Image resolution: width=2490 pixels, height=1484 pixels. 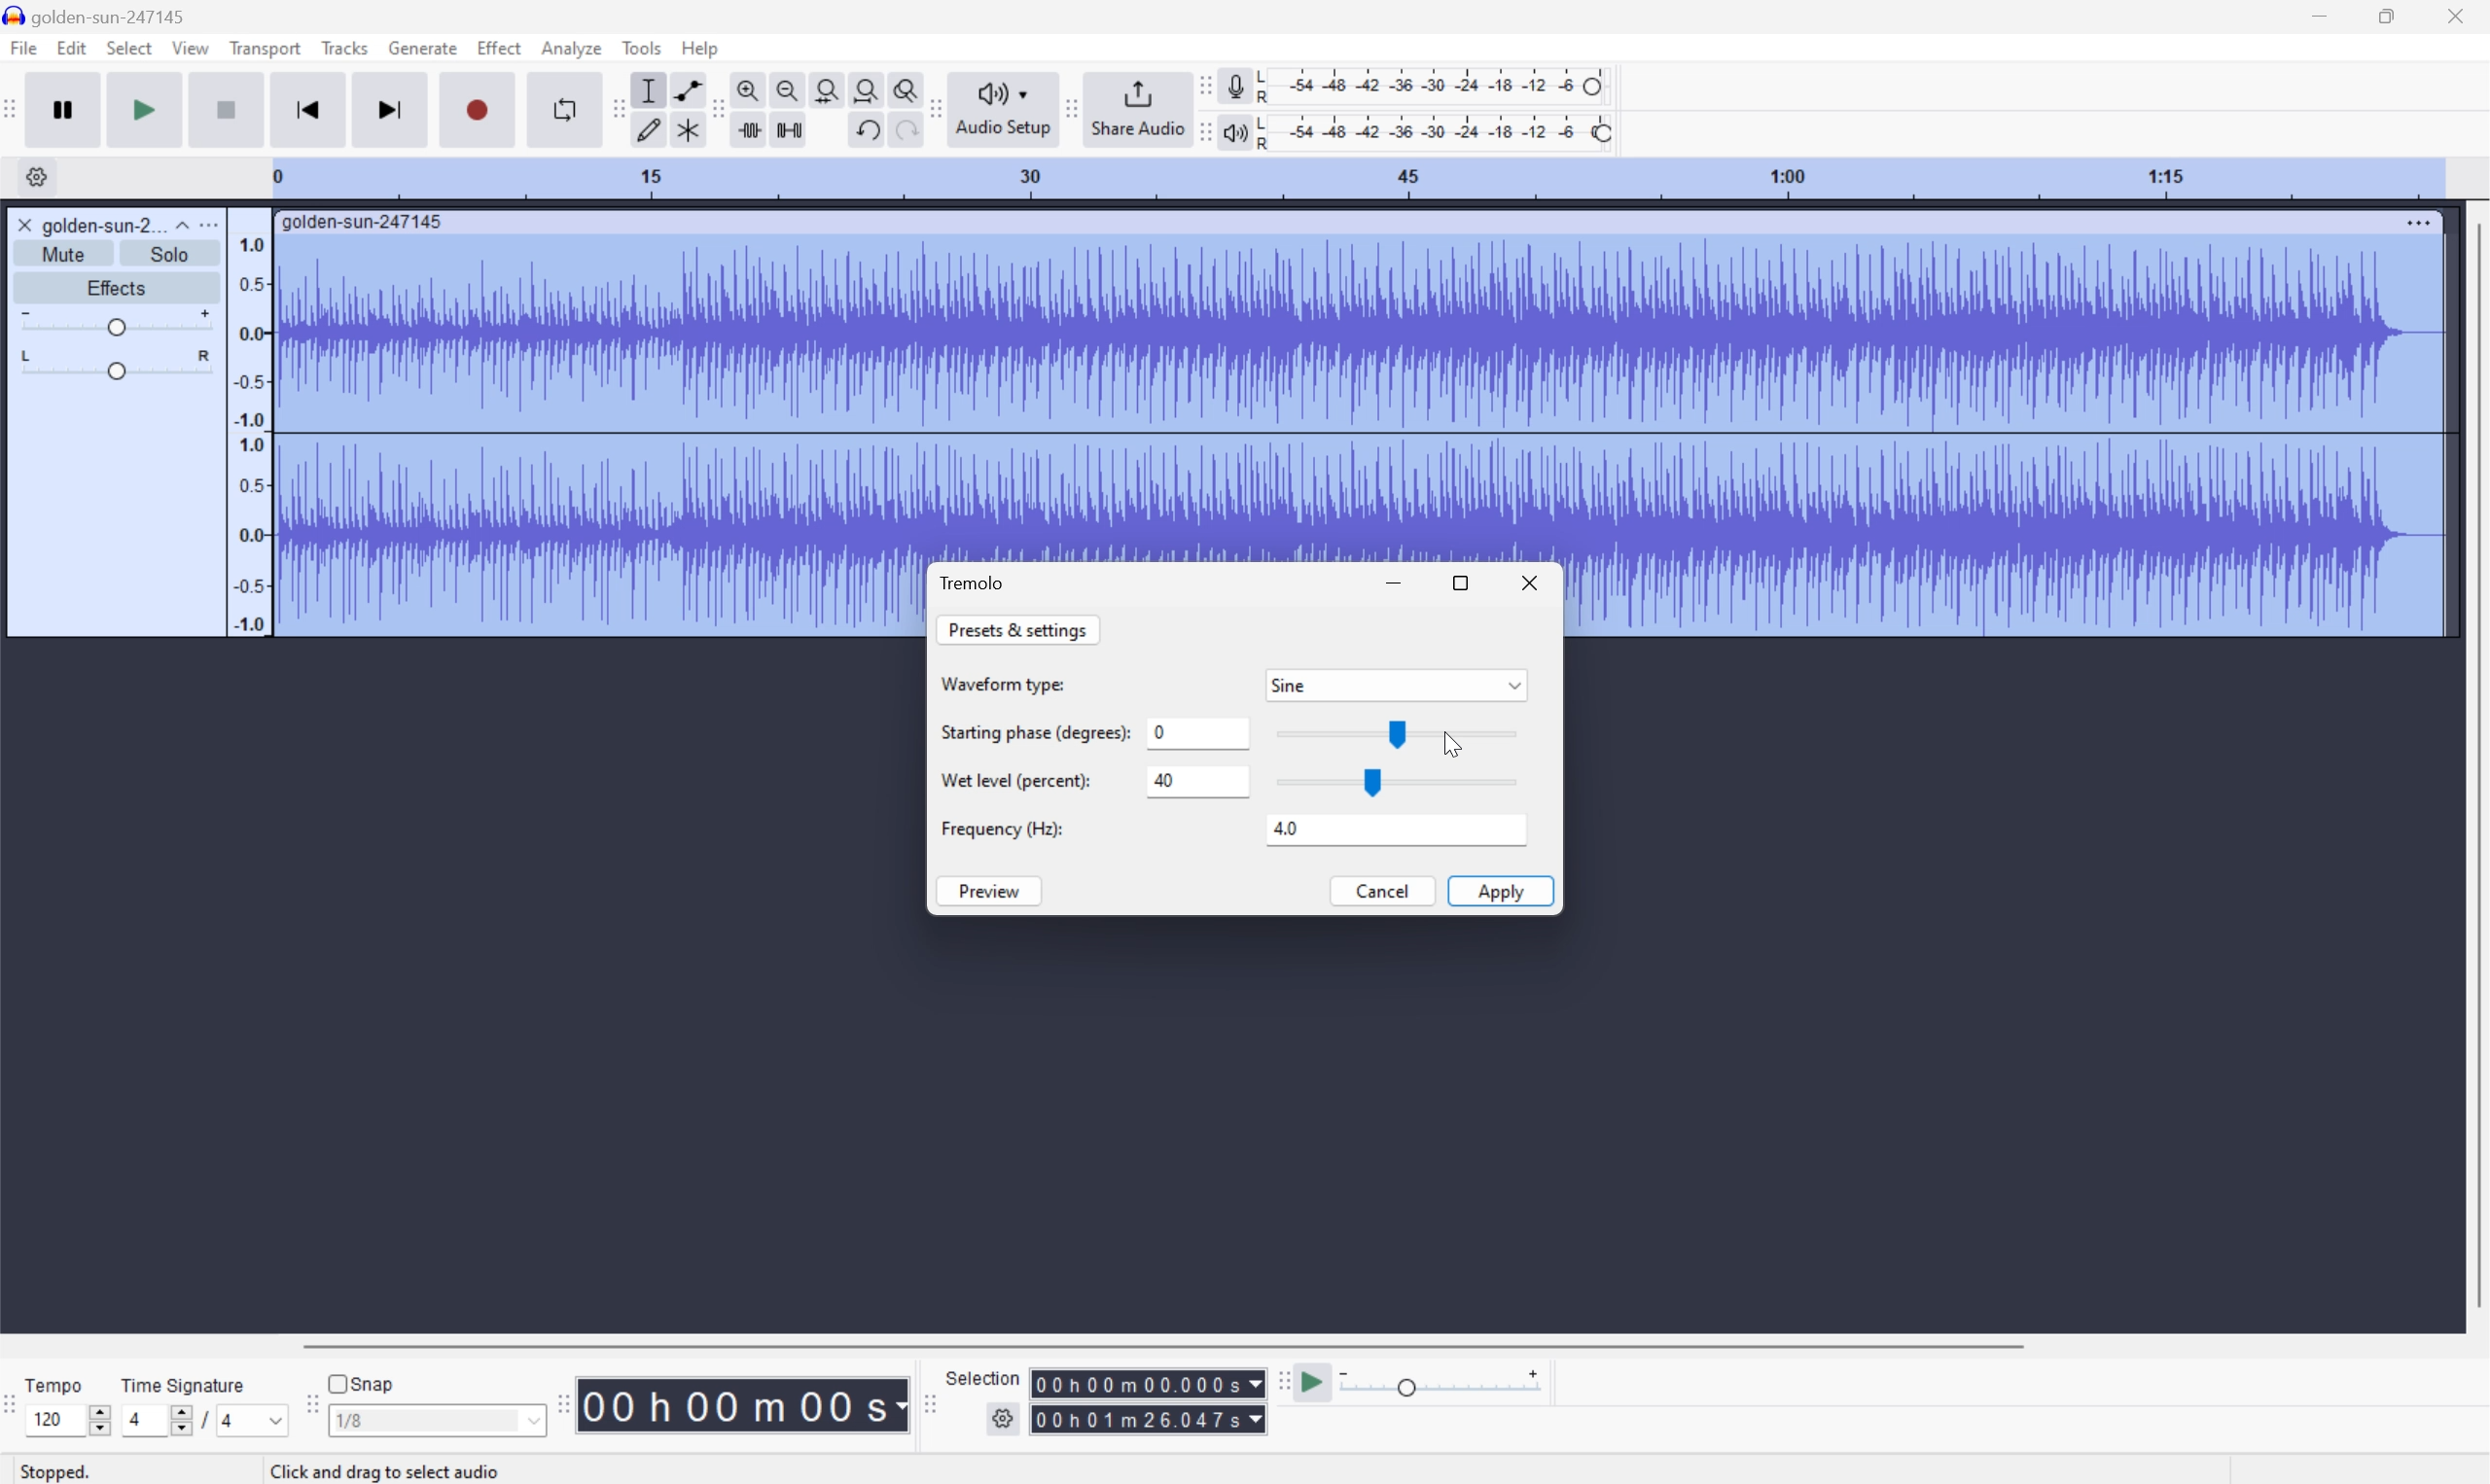 I want to click on Playback meter, so click(x=1237, y=130).